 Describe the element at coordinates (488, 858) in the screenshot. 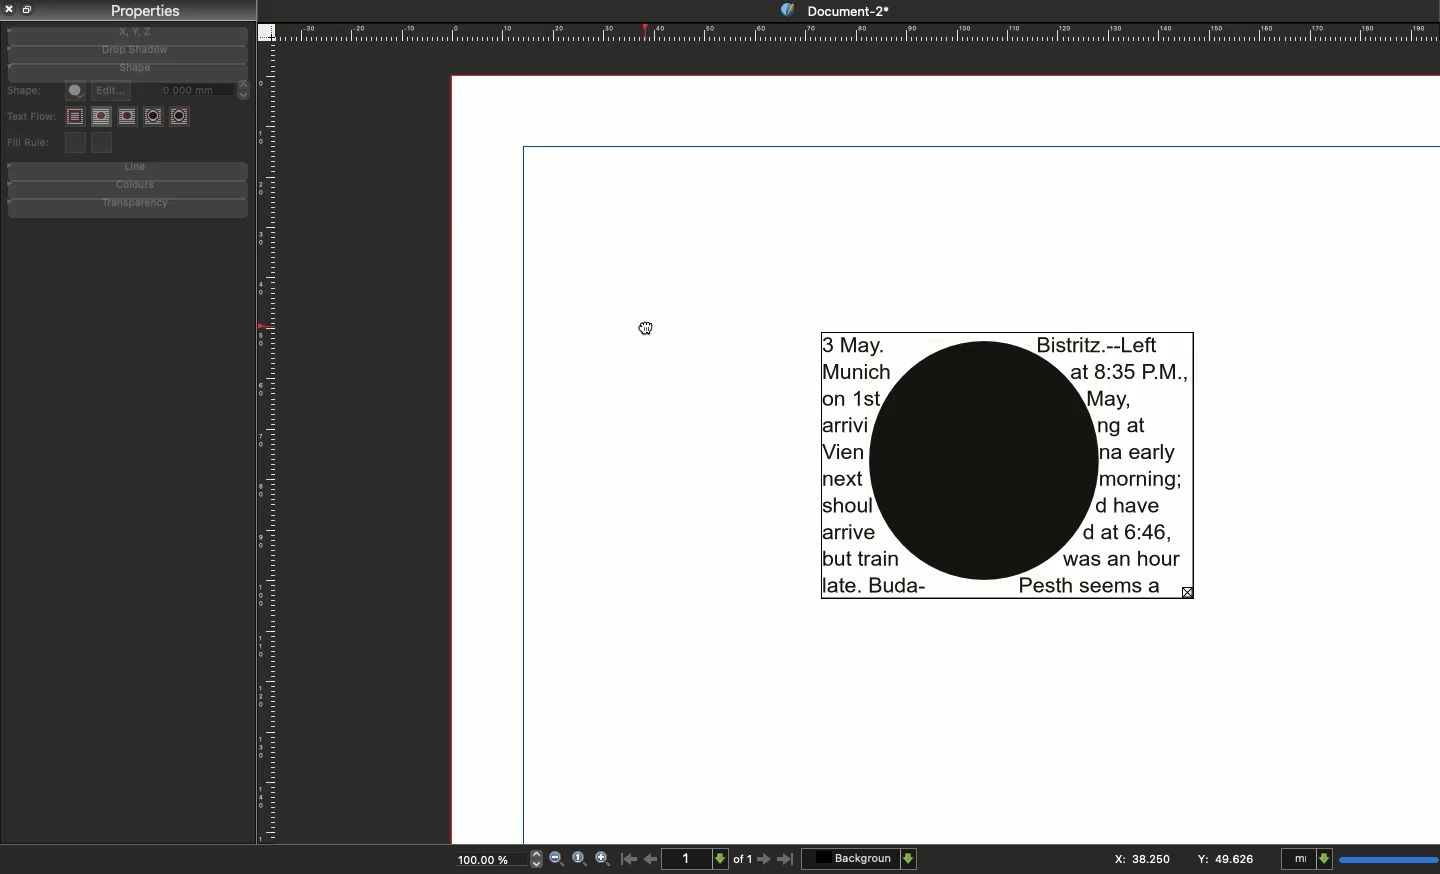

I see `Zoom` at that location.